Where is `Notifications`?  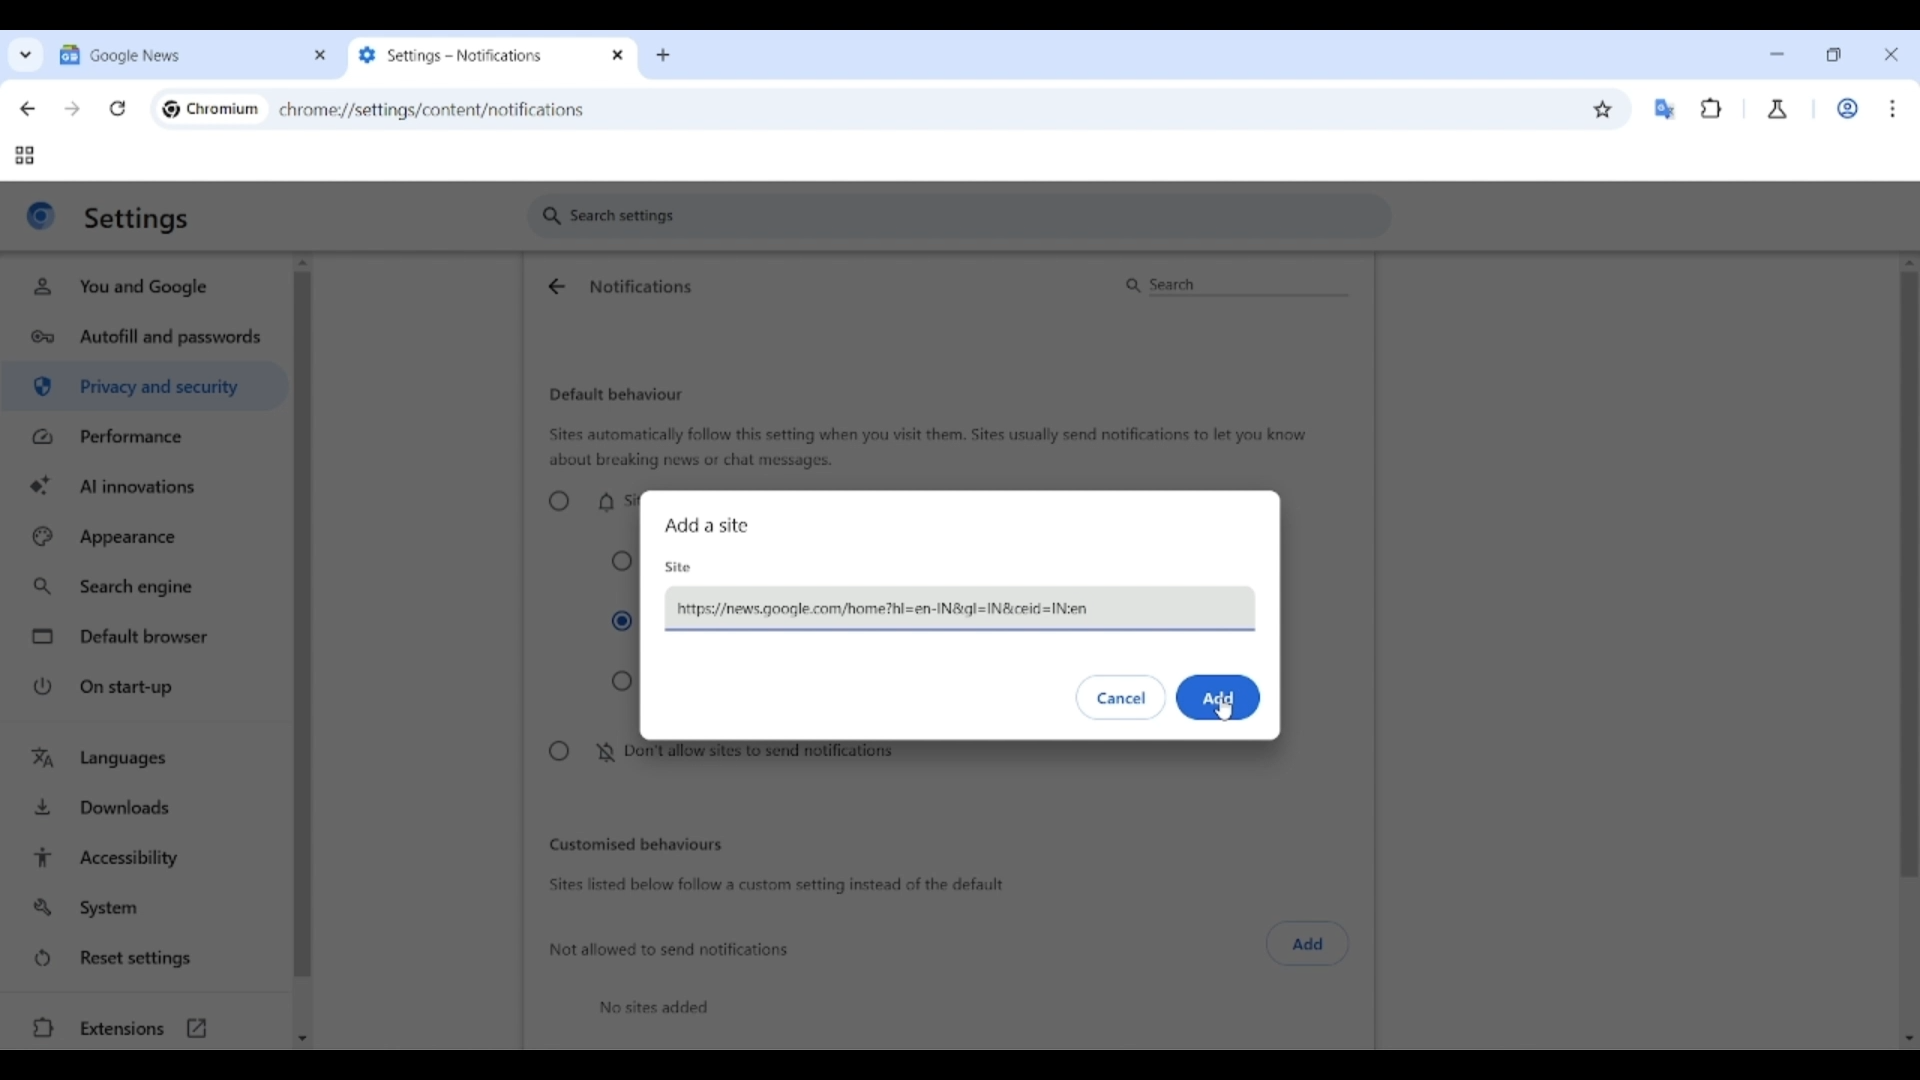
Notifications is located at coordinates (641, 286).